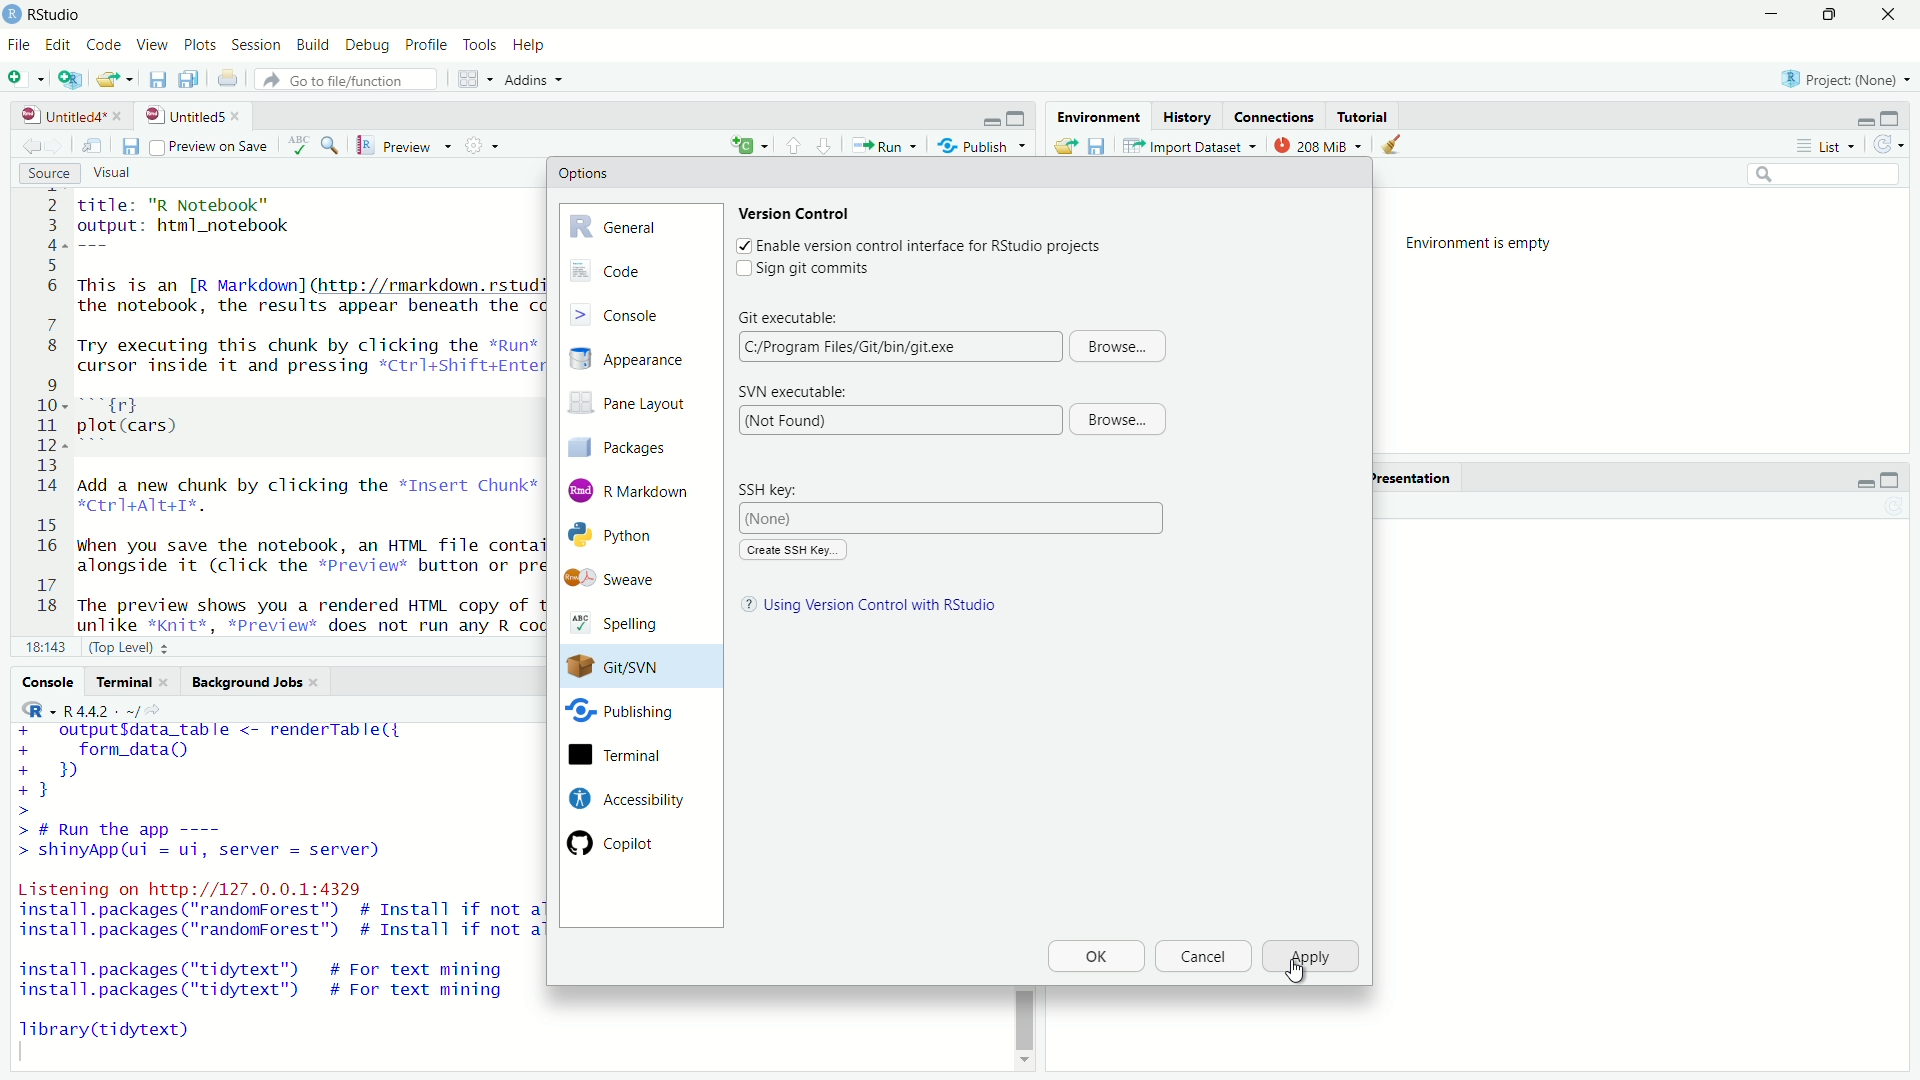  Describe the element at coordinates (50, 174) in the screenshot. I see `Source` at that location.